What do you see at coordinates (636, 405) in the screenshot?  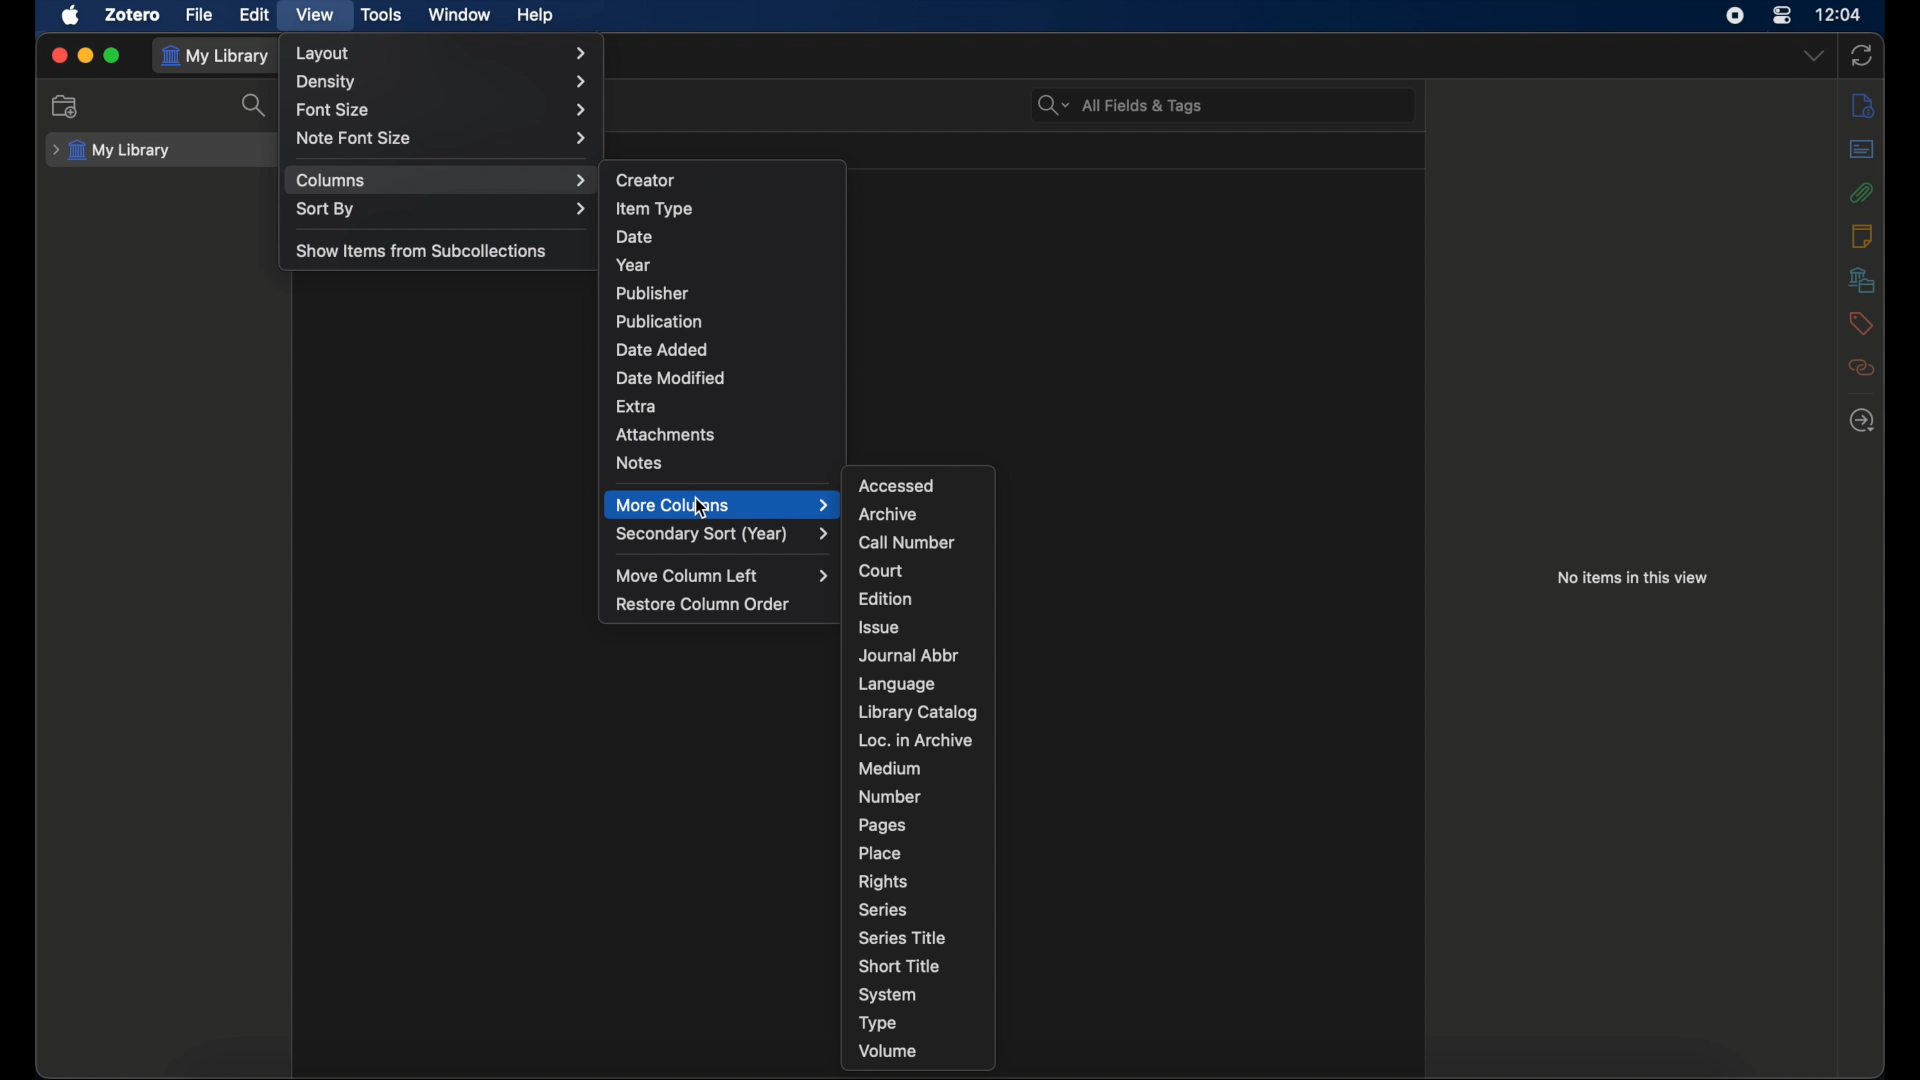 I see `extra` at bounding box center [636, 405].